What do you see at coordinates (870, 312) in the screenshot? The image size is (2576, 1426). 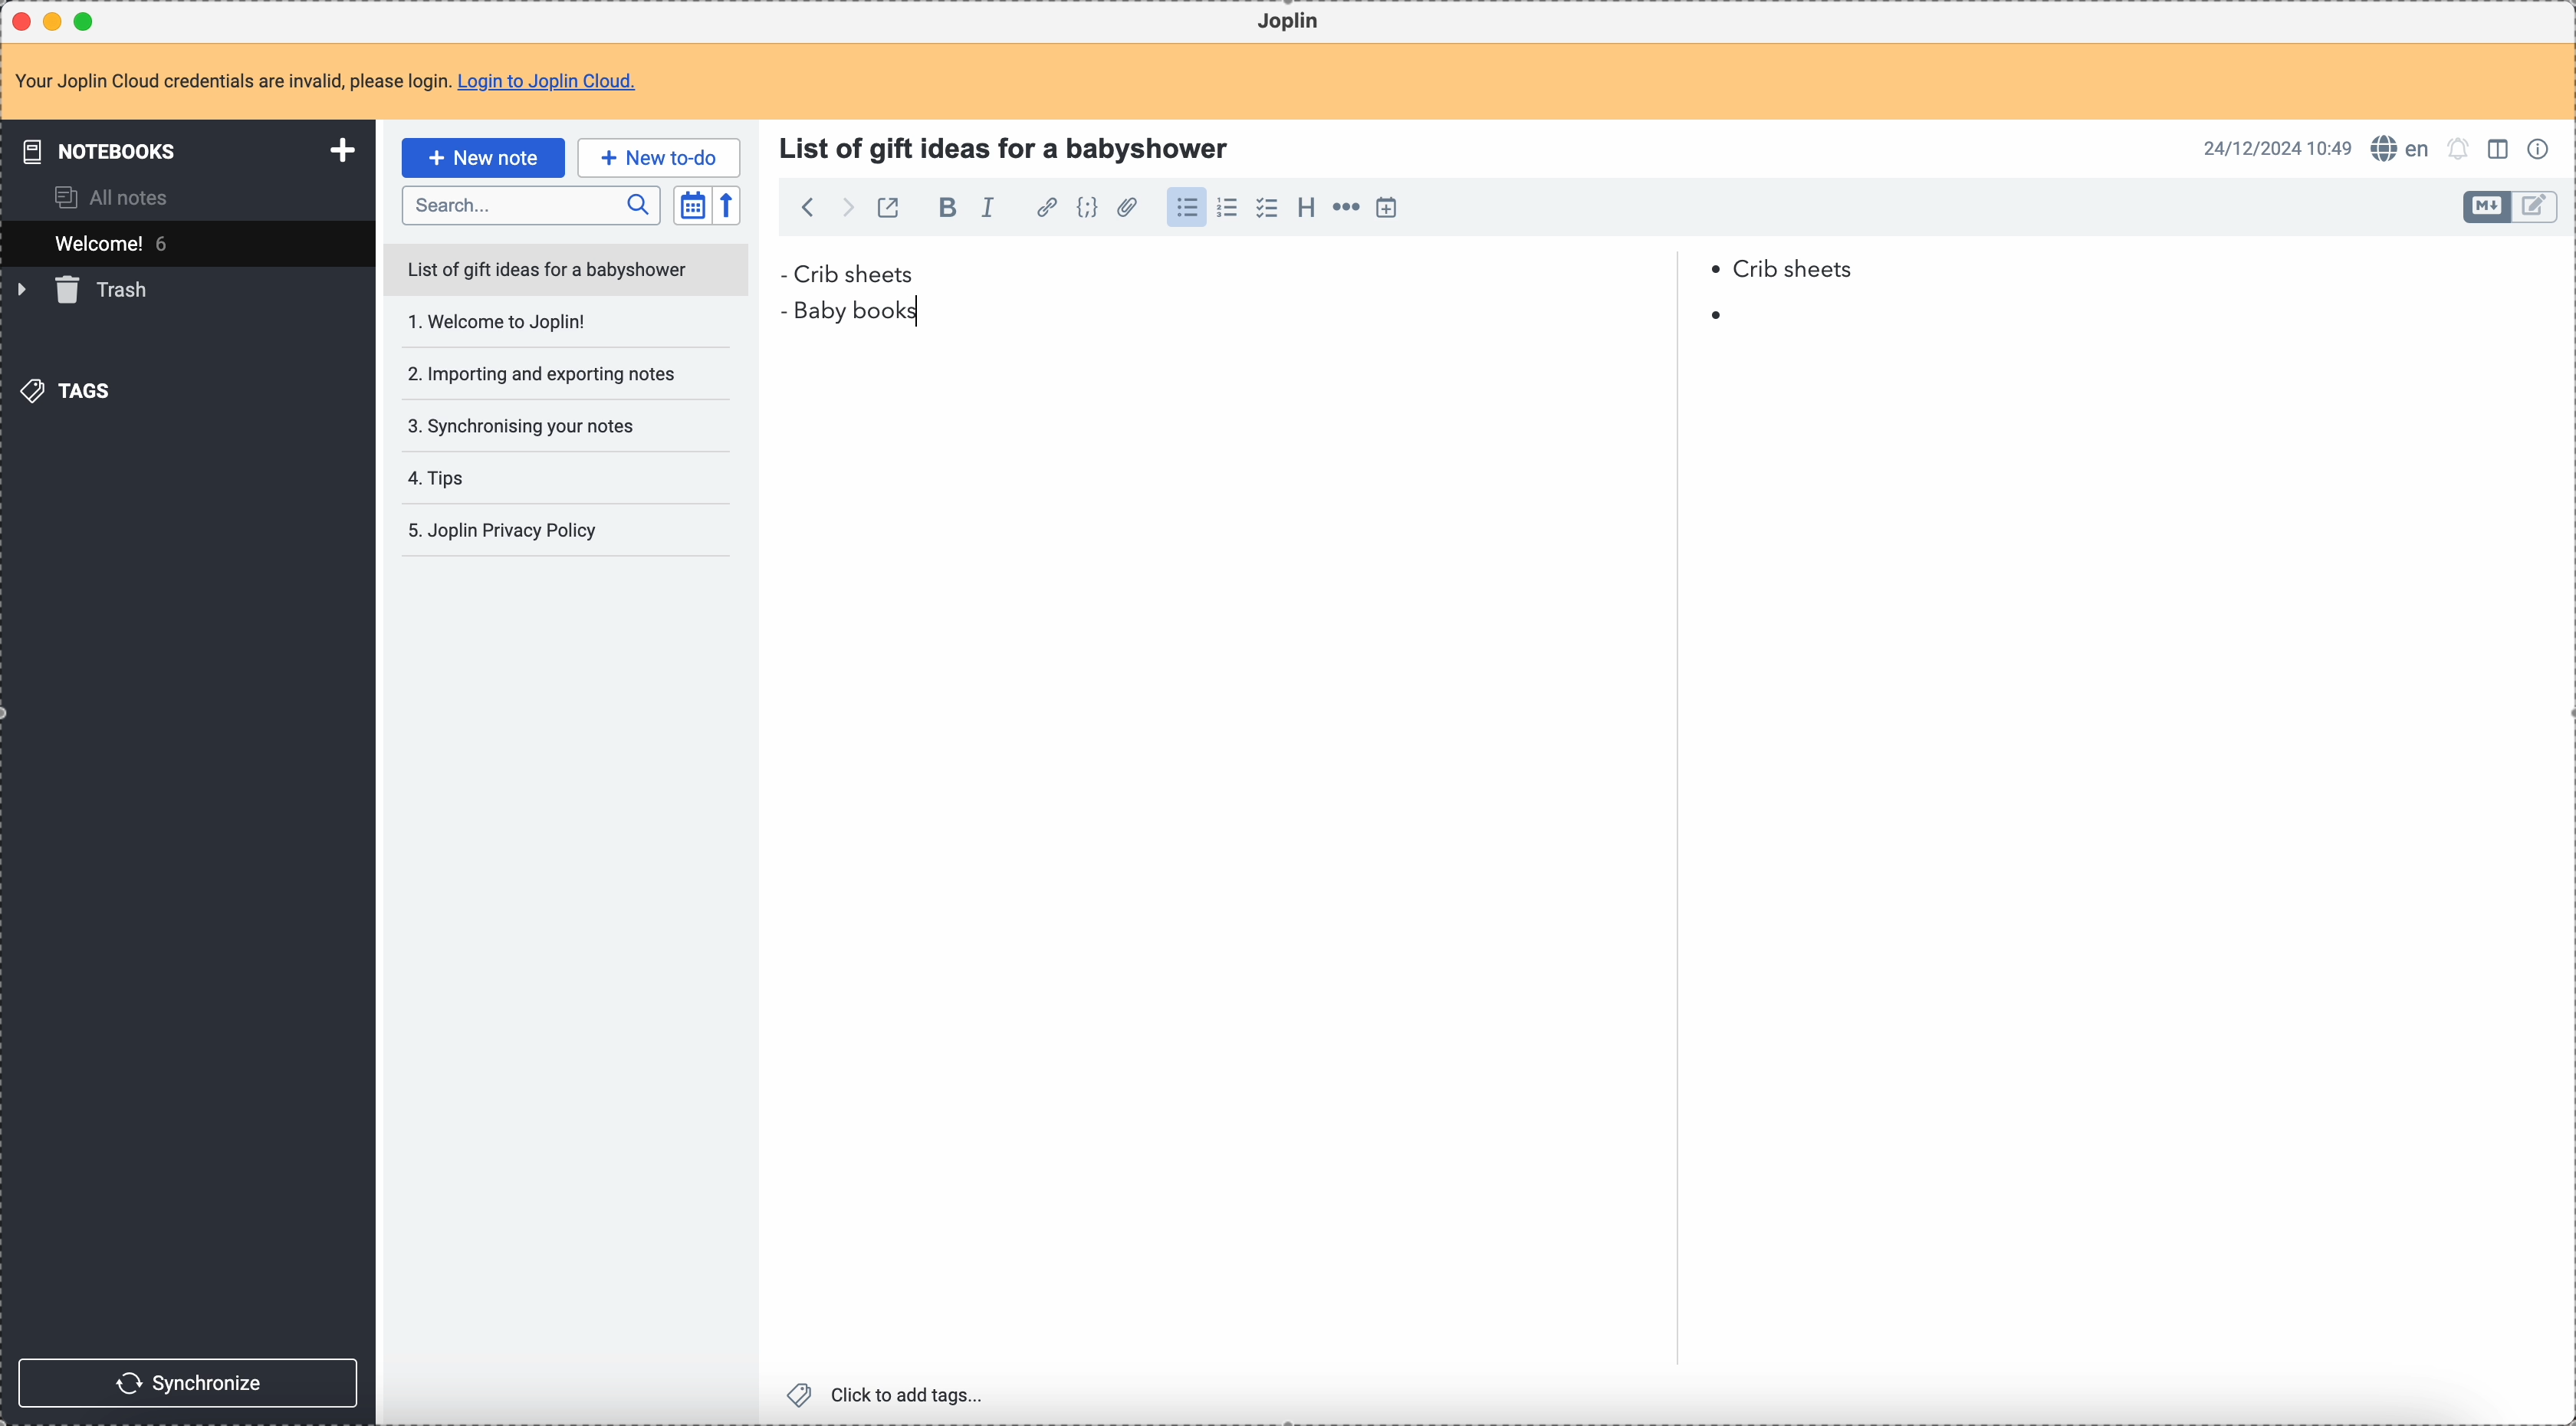 I see `baby books` at bounding box center [870, 312].